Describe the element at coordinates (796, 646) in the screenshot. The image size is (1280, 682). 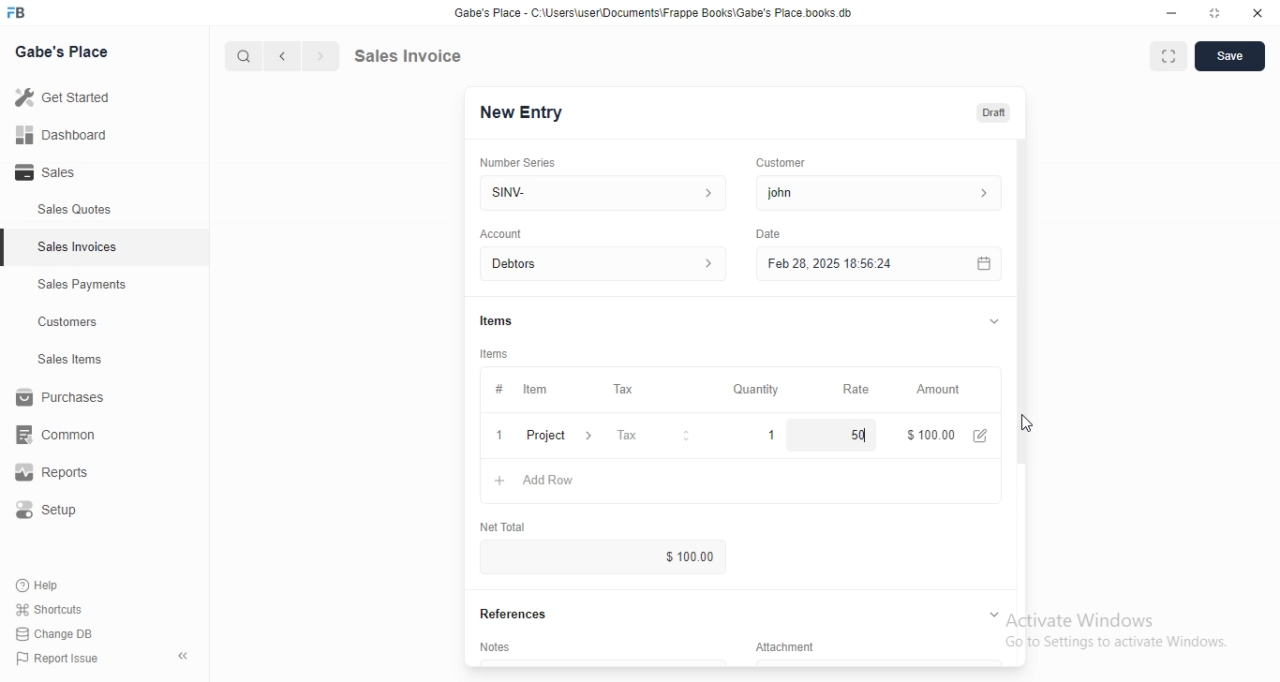
I see `` at that location.